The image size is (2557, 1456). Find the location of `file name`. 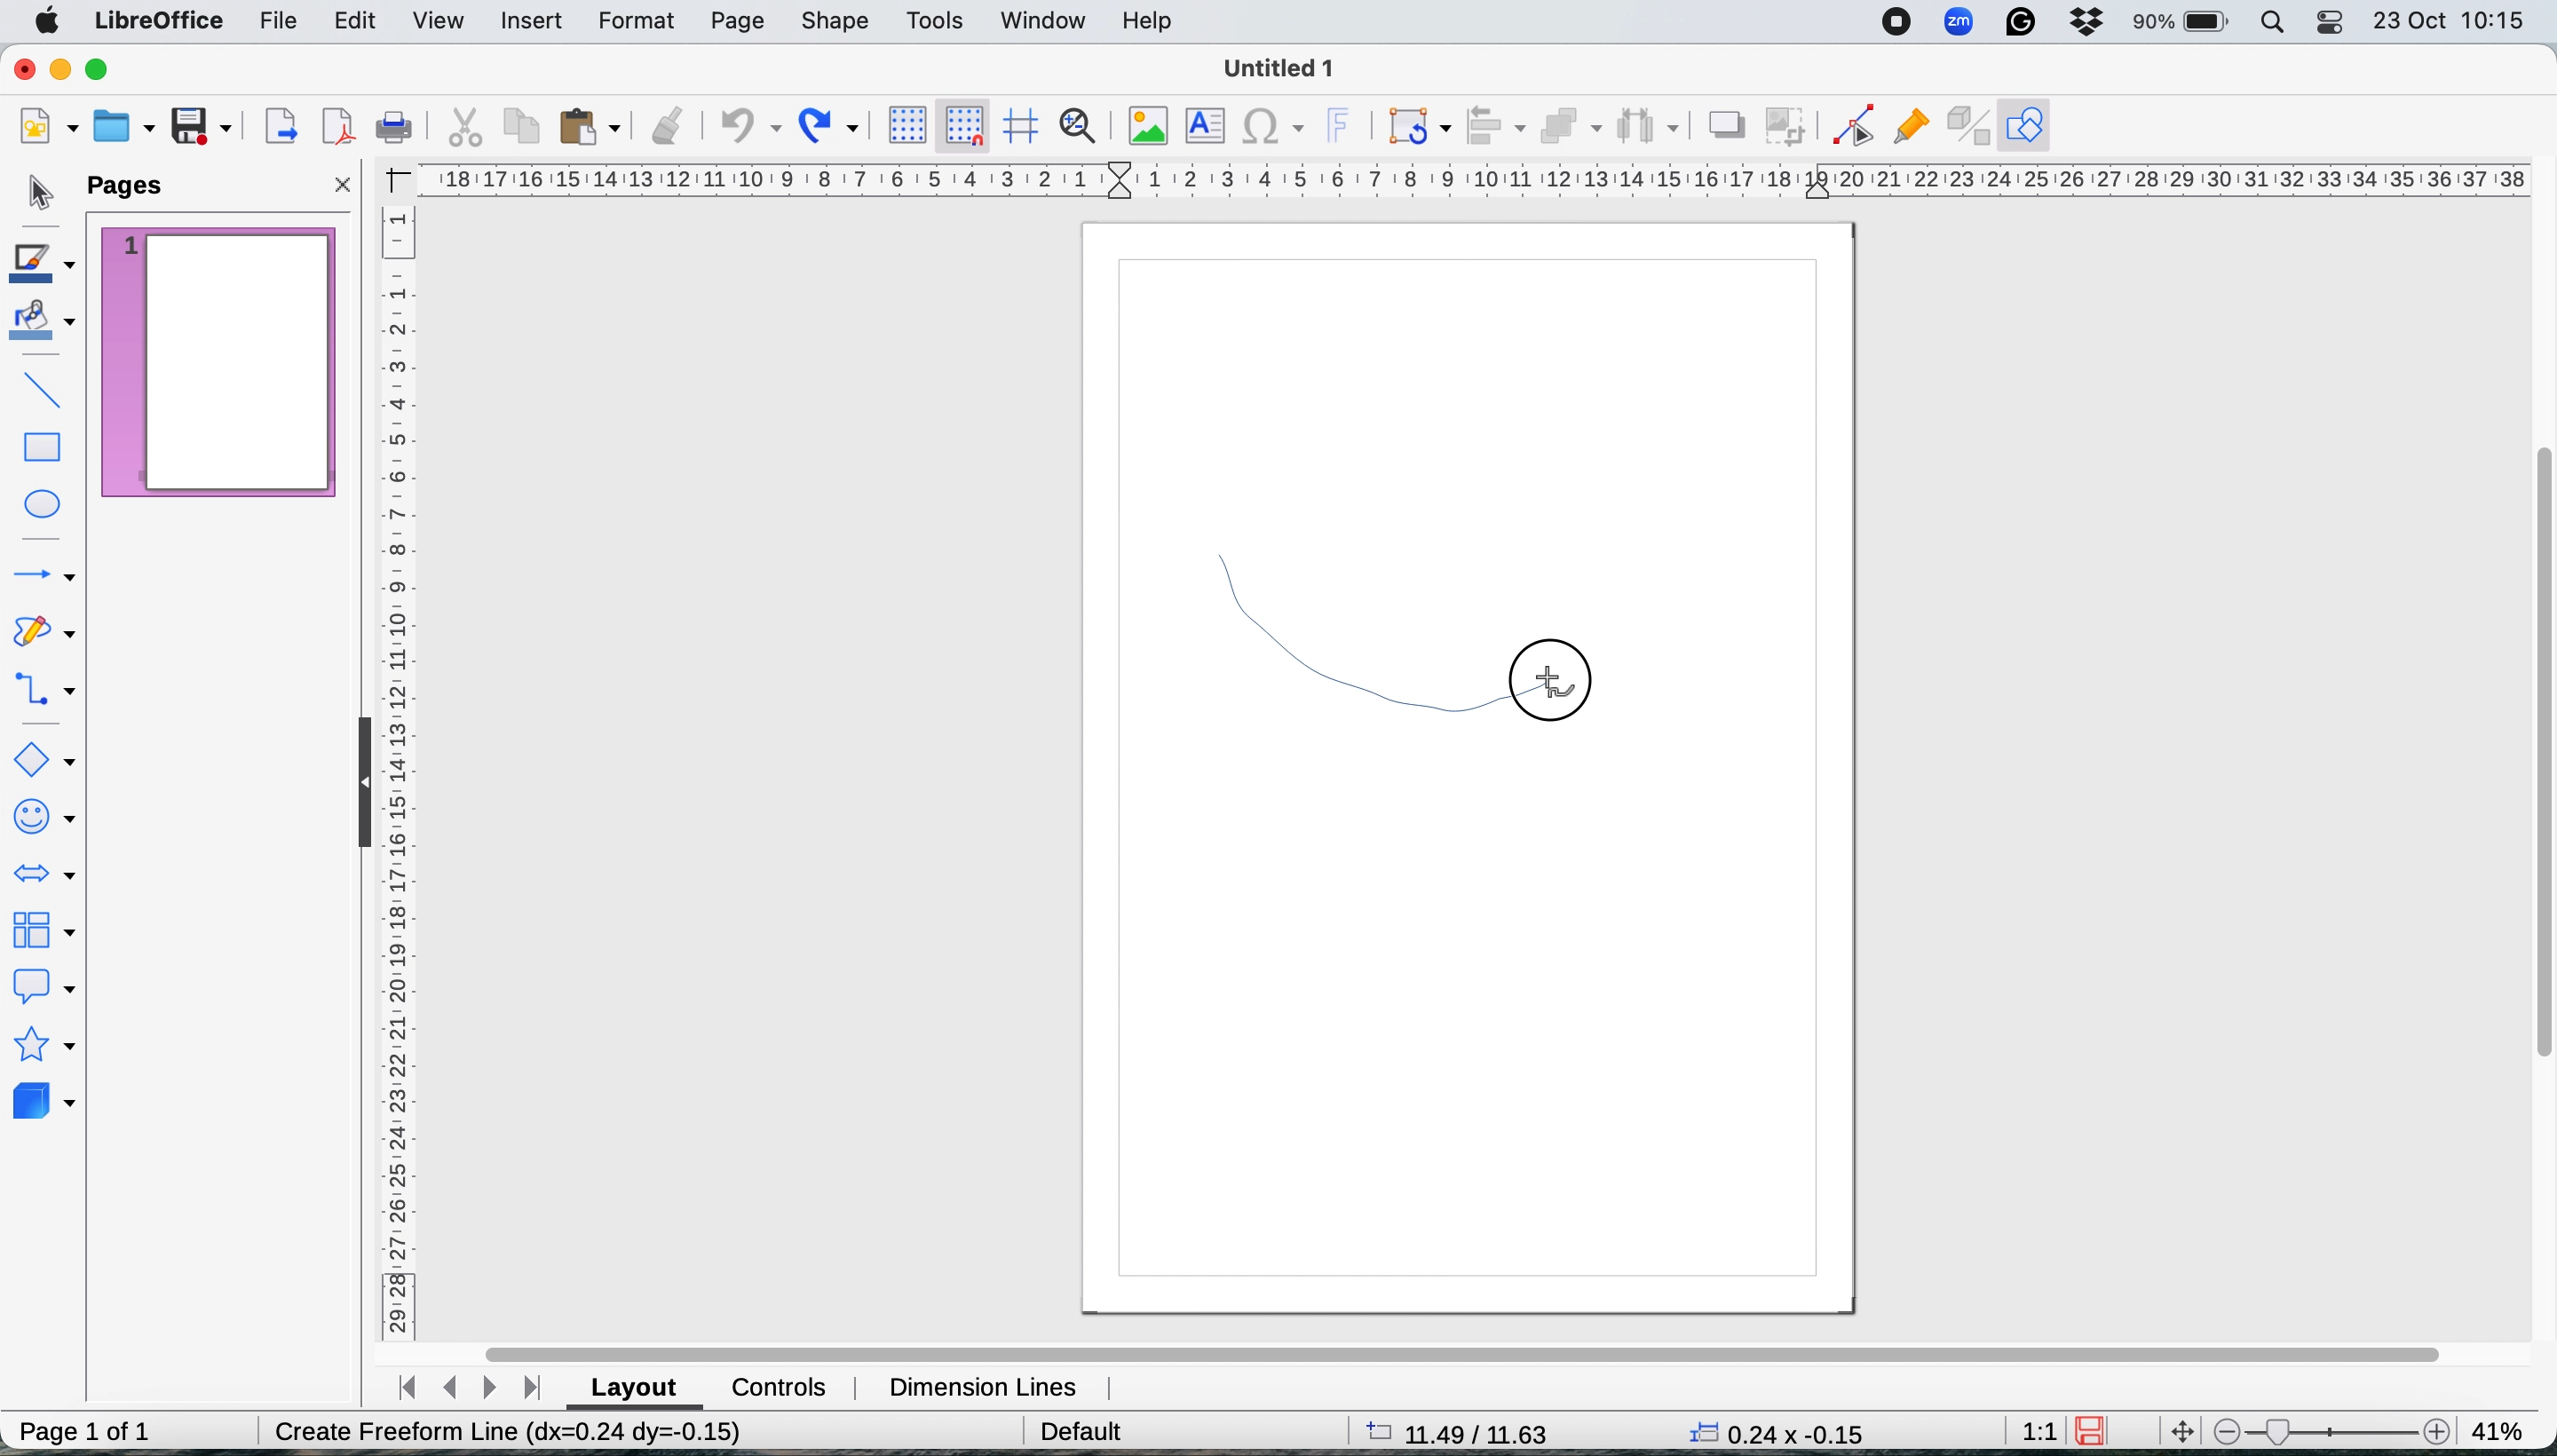

file name is located at coordinates (1292, 66).